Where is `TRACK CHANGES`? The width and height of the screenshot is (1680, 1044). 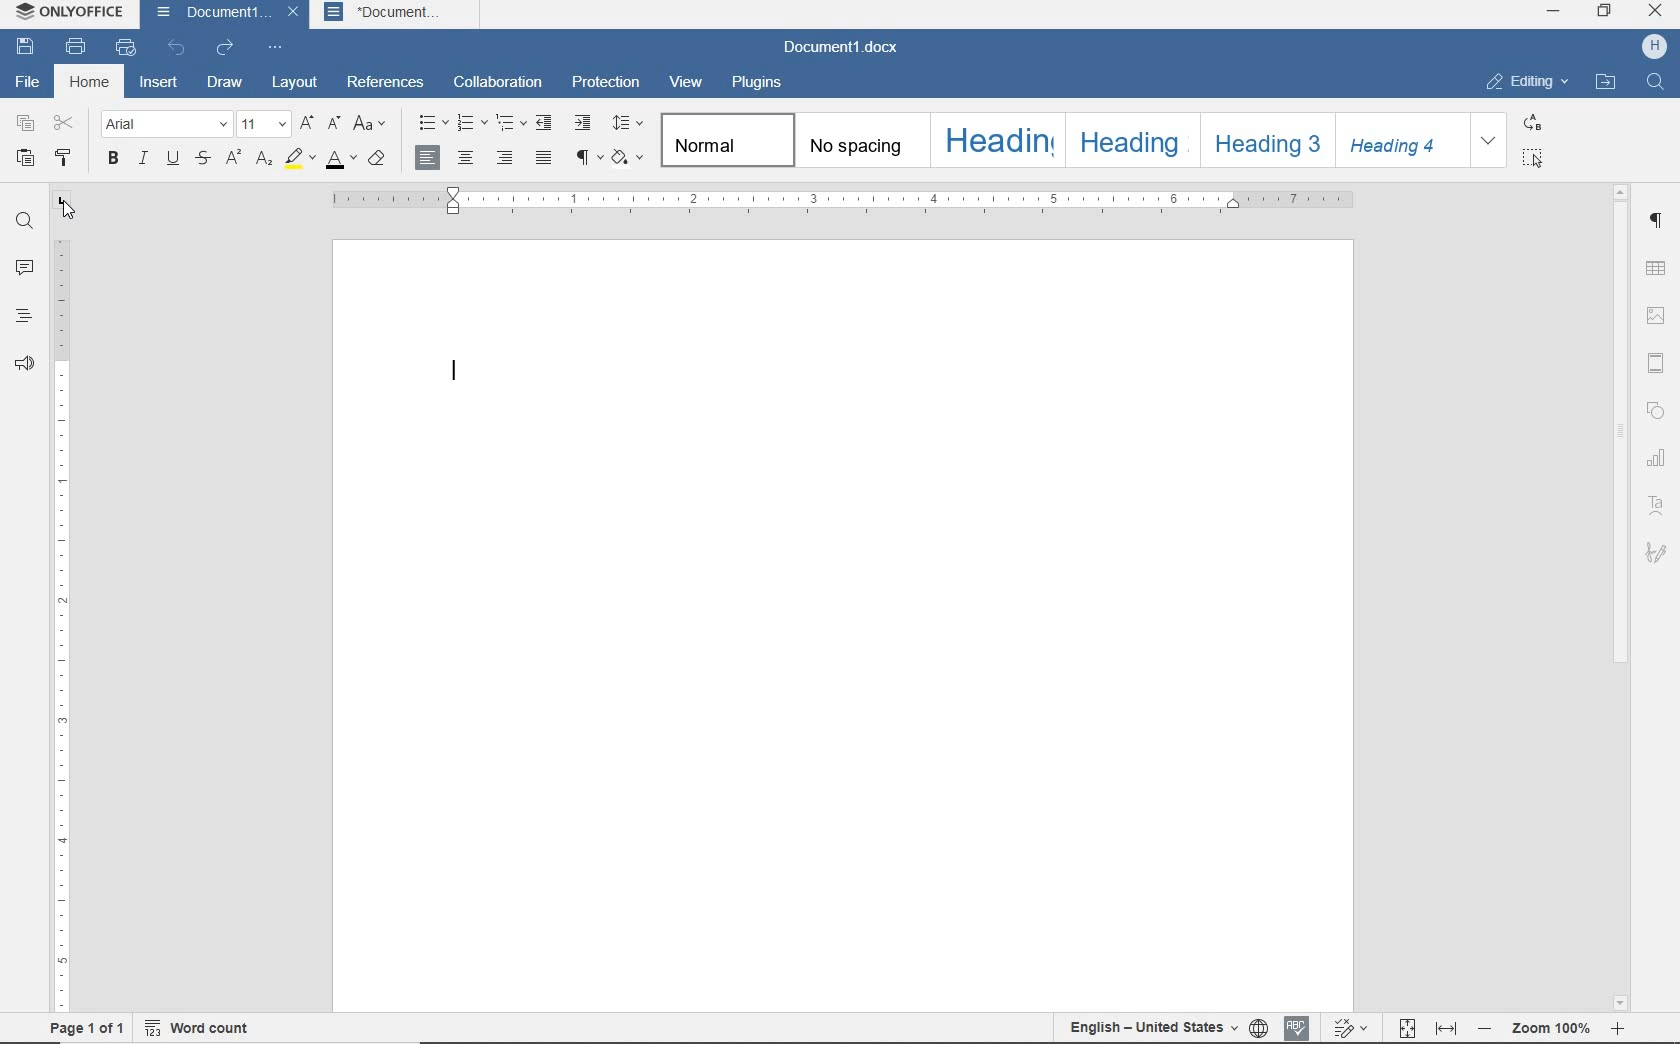
TRACK CHANGES is located at coordinates (1346, 1029).